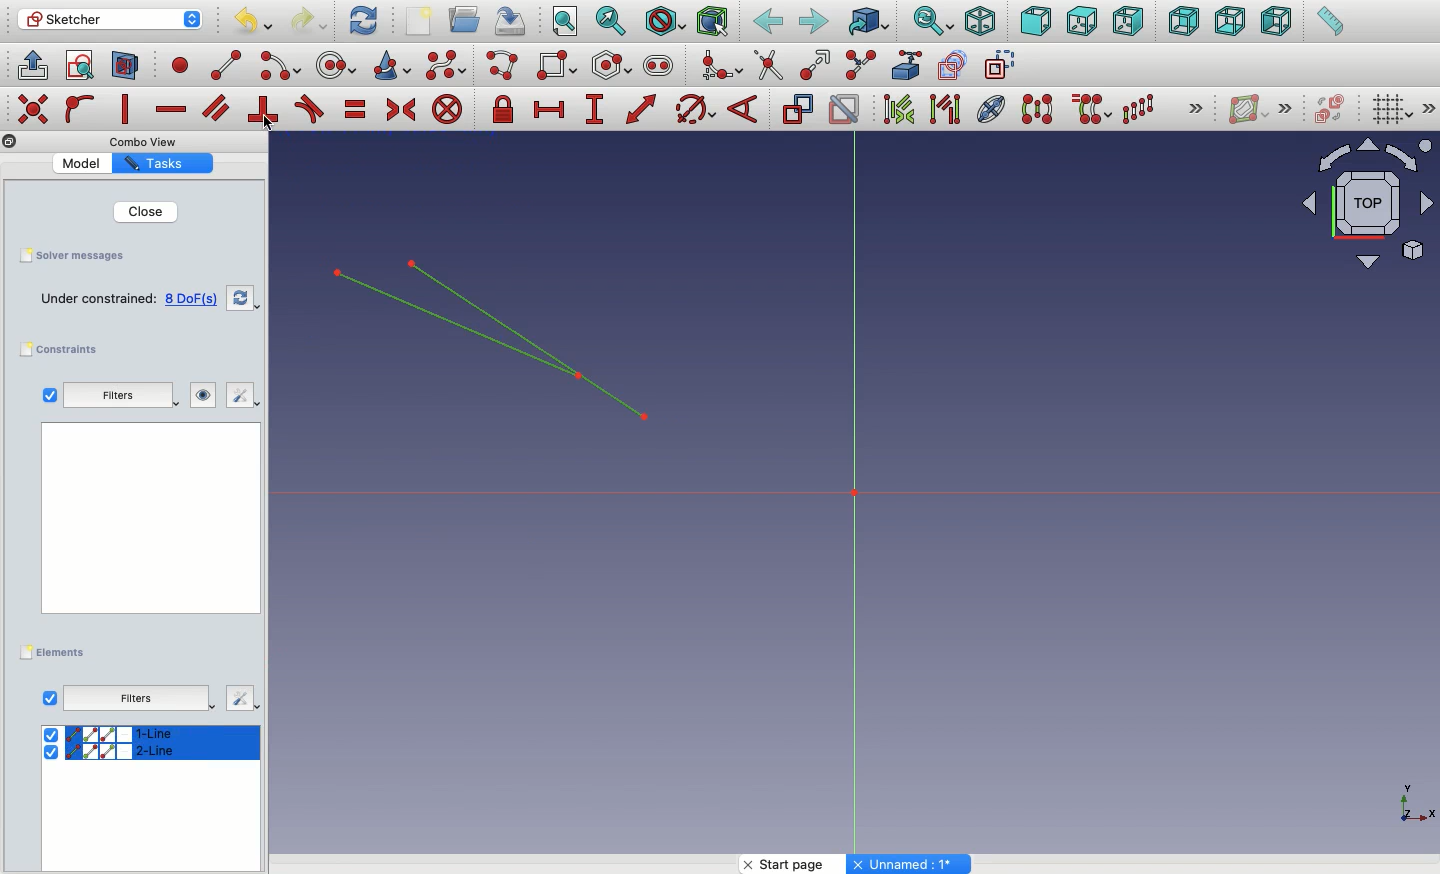 The width and height of the screenshot is (1440, 874). Describe the element at coordinates (1093, 111) in the screenshot. I see `Clone` at that location.